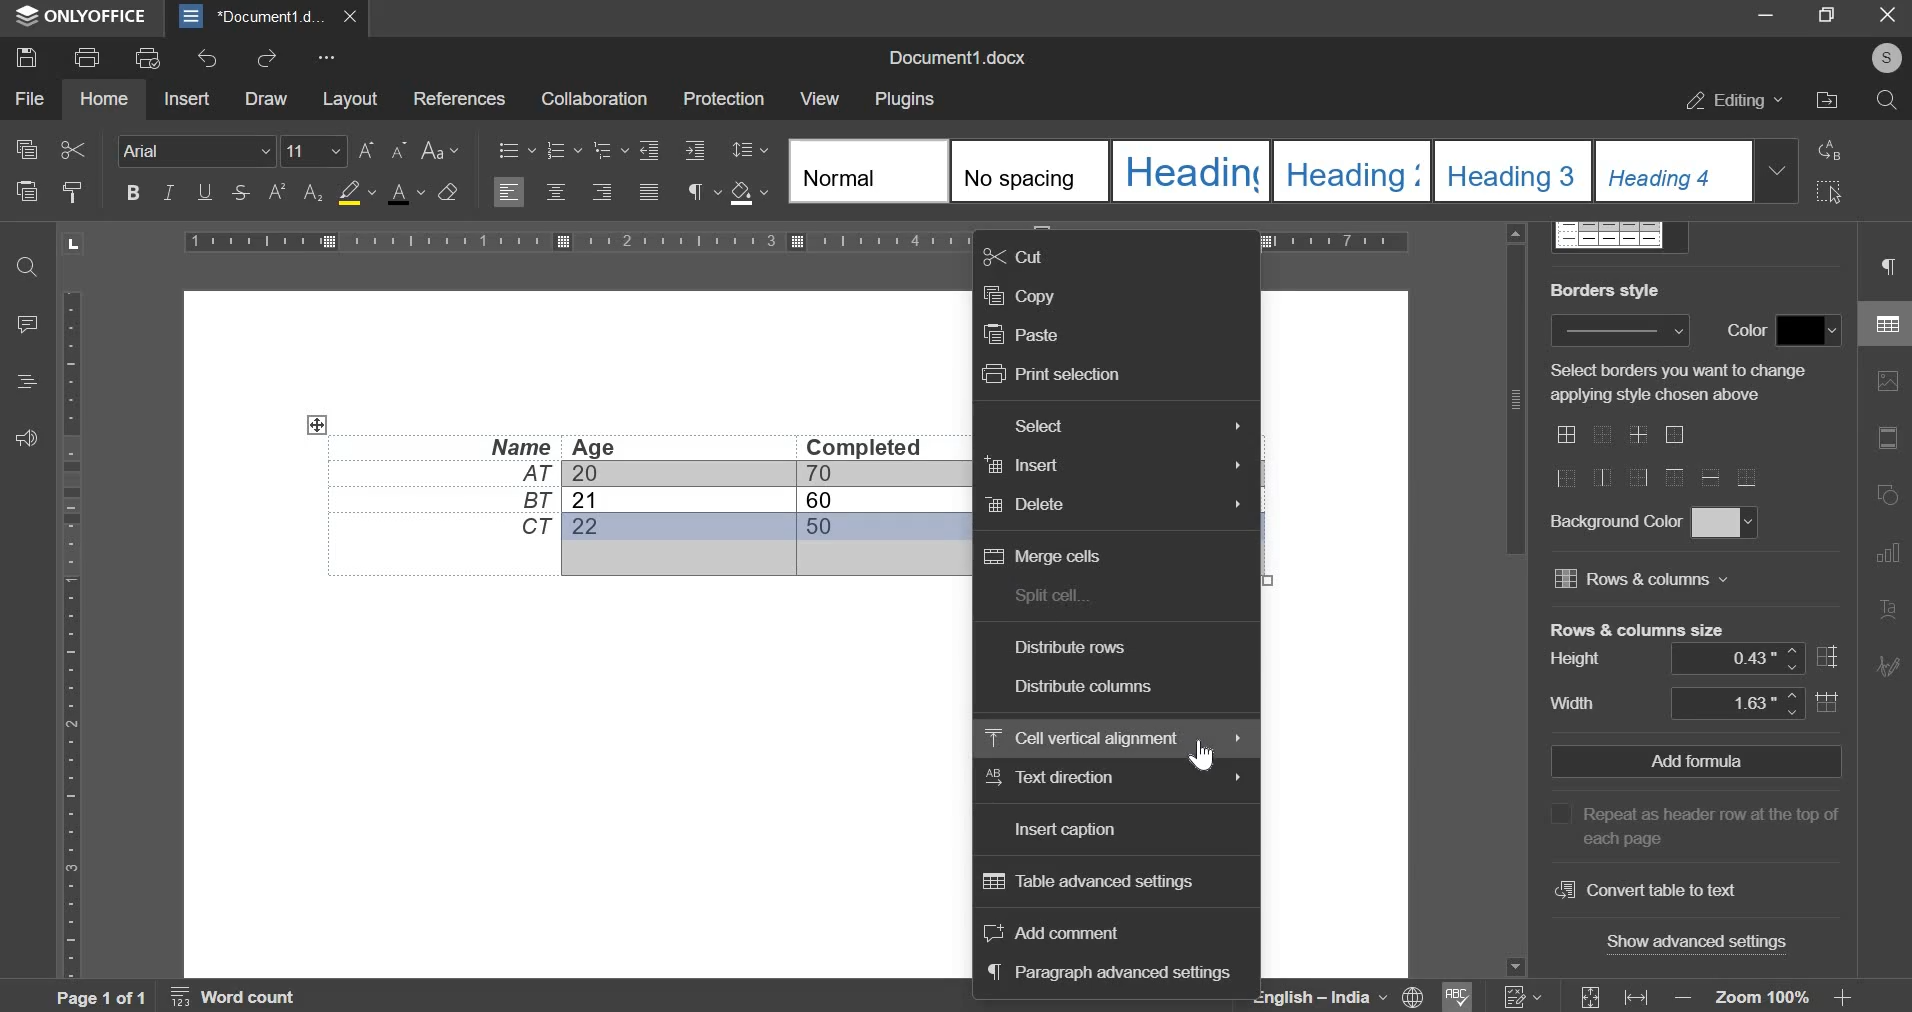 The width and height of the screenshot is (1912, 1012). Describe the element at coordinates (1083, 735) in the screenshot. I see `cell vertical alignment` at that location.